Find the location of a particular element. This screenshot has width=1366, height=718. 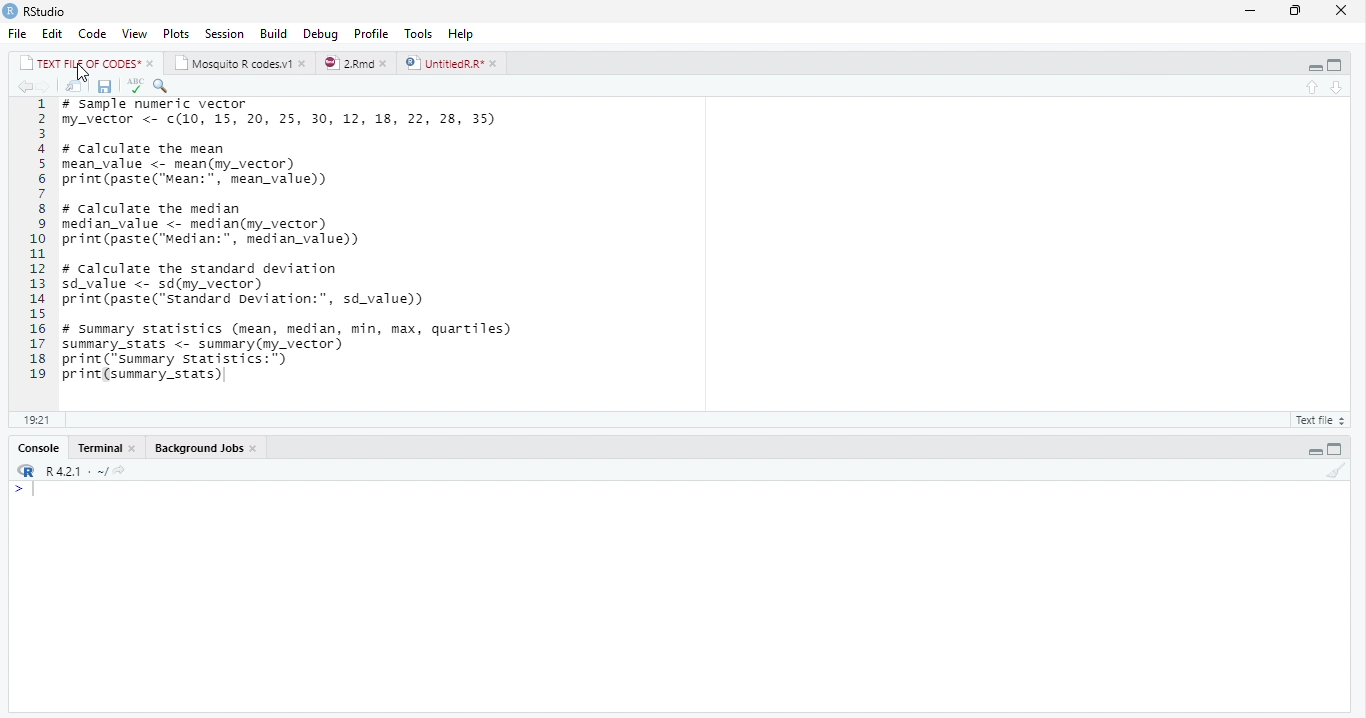

# Sample numeric vector

my_vector <- c(10, 15, 20, 25, 30, 12, 18, 22, 28, 35)
# calculate the mean

nean_value <- mean(my_vector)

print (paste("Mean:", mean_value))

# Calculate the median

nedian_value <- median(ny_vector)

print (paste("Median:”, median_value)

# Calculate the standard deviation

sd_value <- sd(my_vector)

print (paste("standard peviation:", sd_value)

4 summary statistics (mean, median, min, max, quartiles)
summary_stats <- summary(my_vector)

print ("Summary statistics:")

print (summary_stats) is located at coordinates (292, 245).